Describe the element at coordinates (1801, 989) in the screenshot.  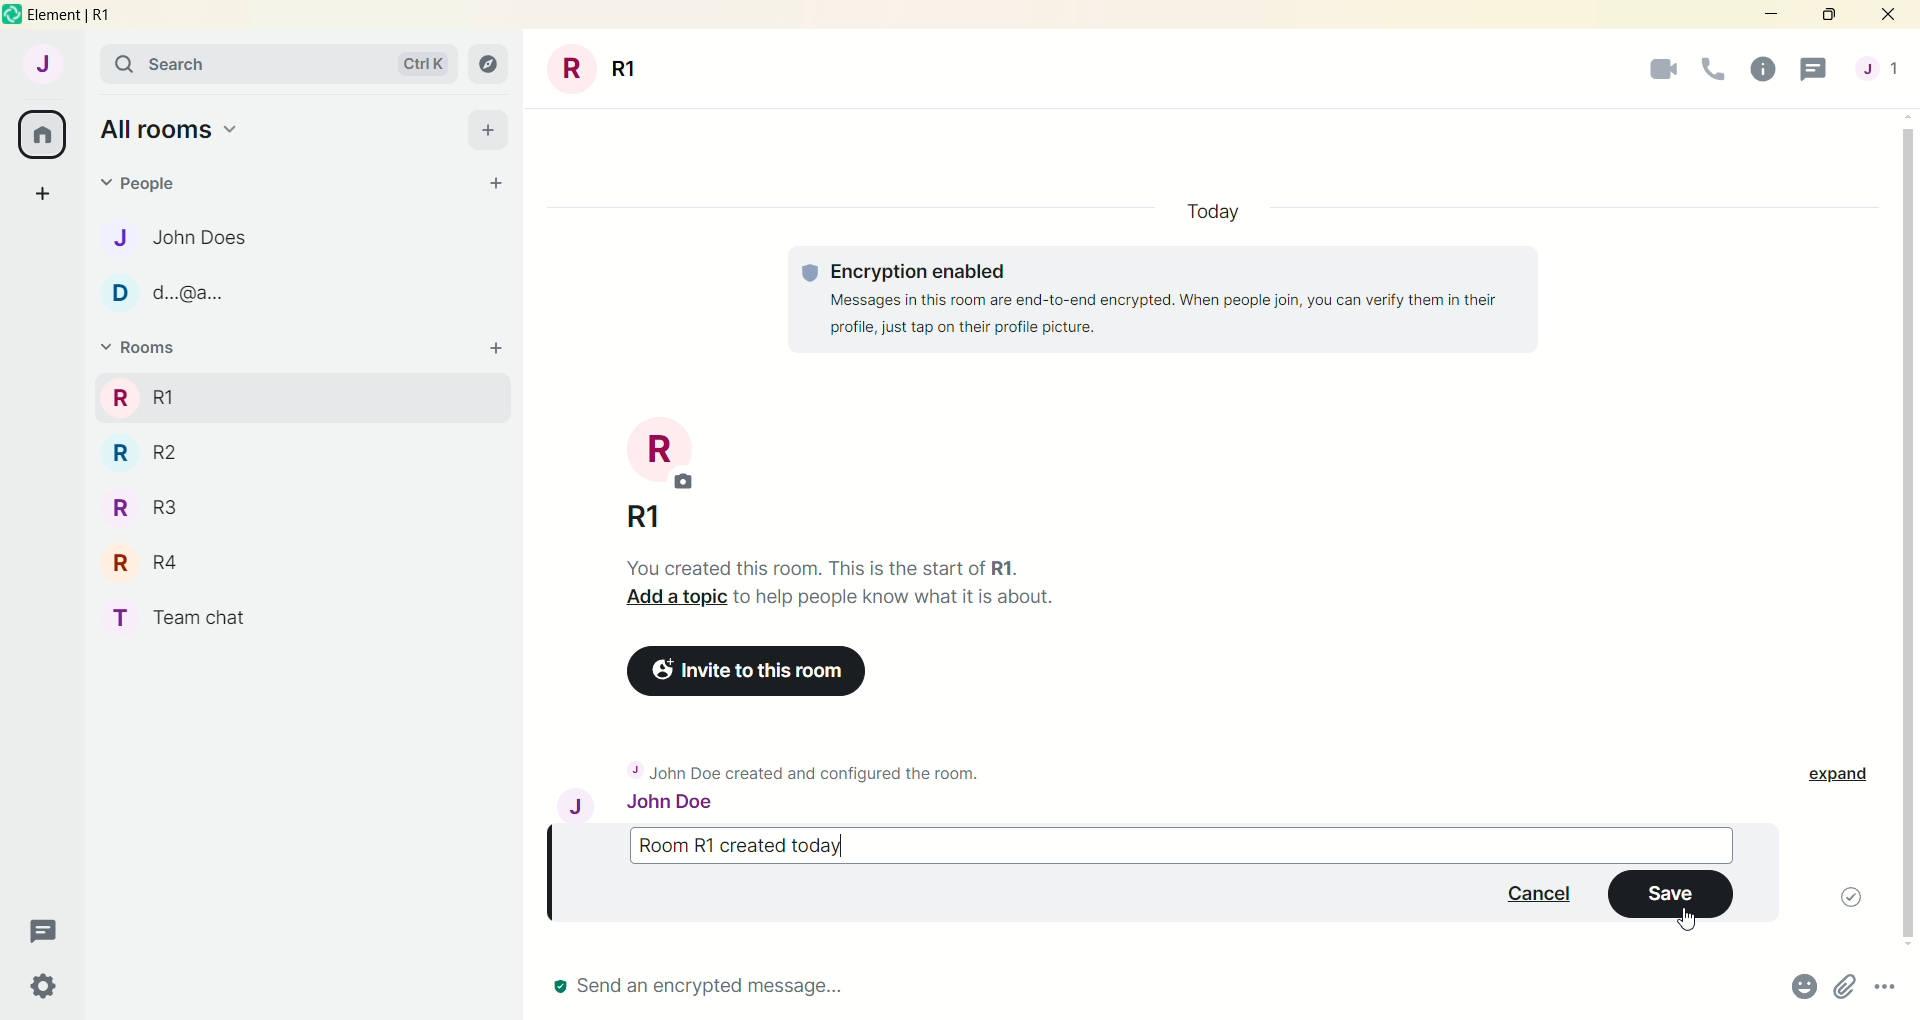
I see `emoji` at that location.